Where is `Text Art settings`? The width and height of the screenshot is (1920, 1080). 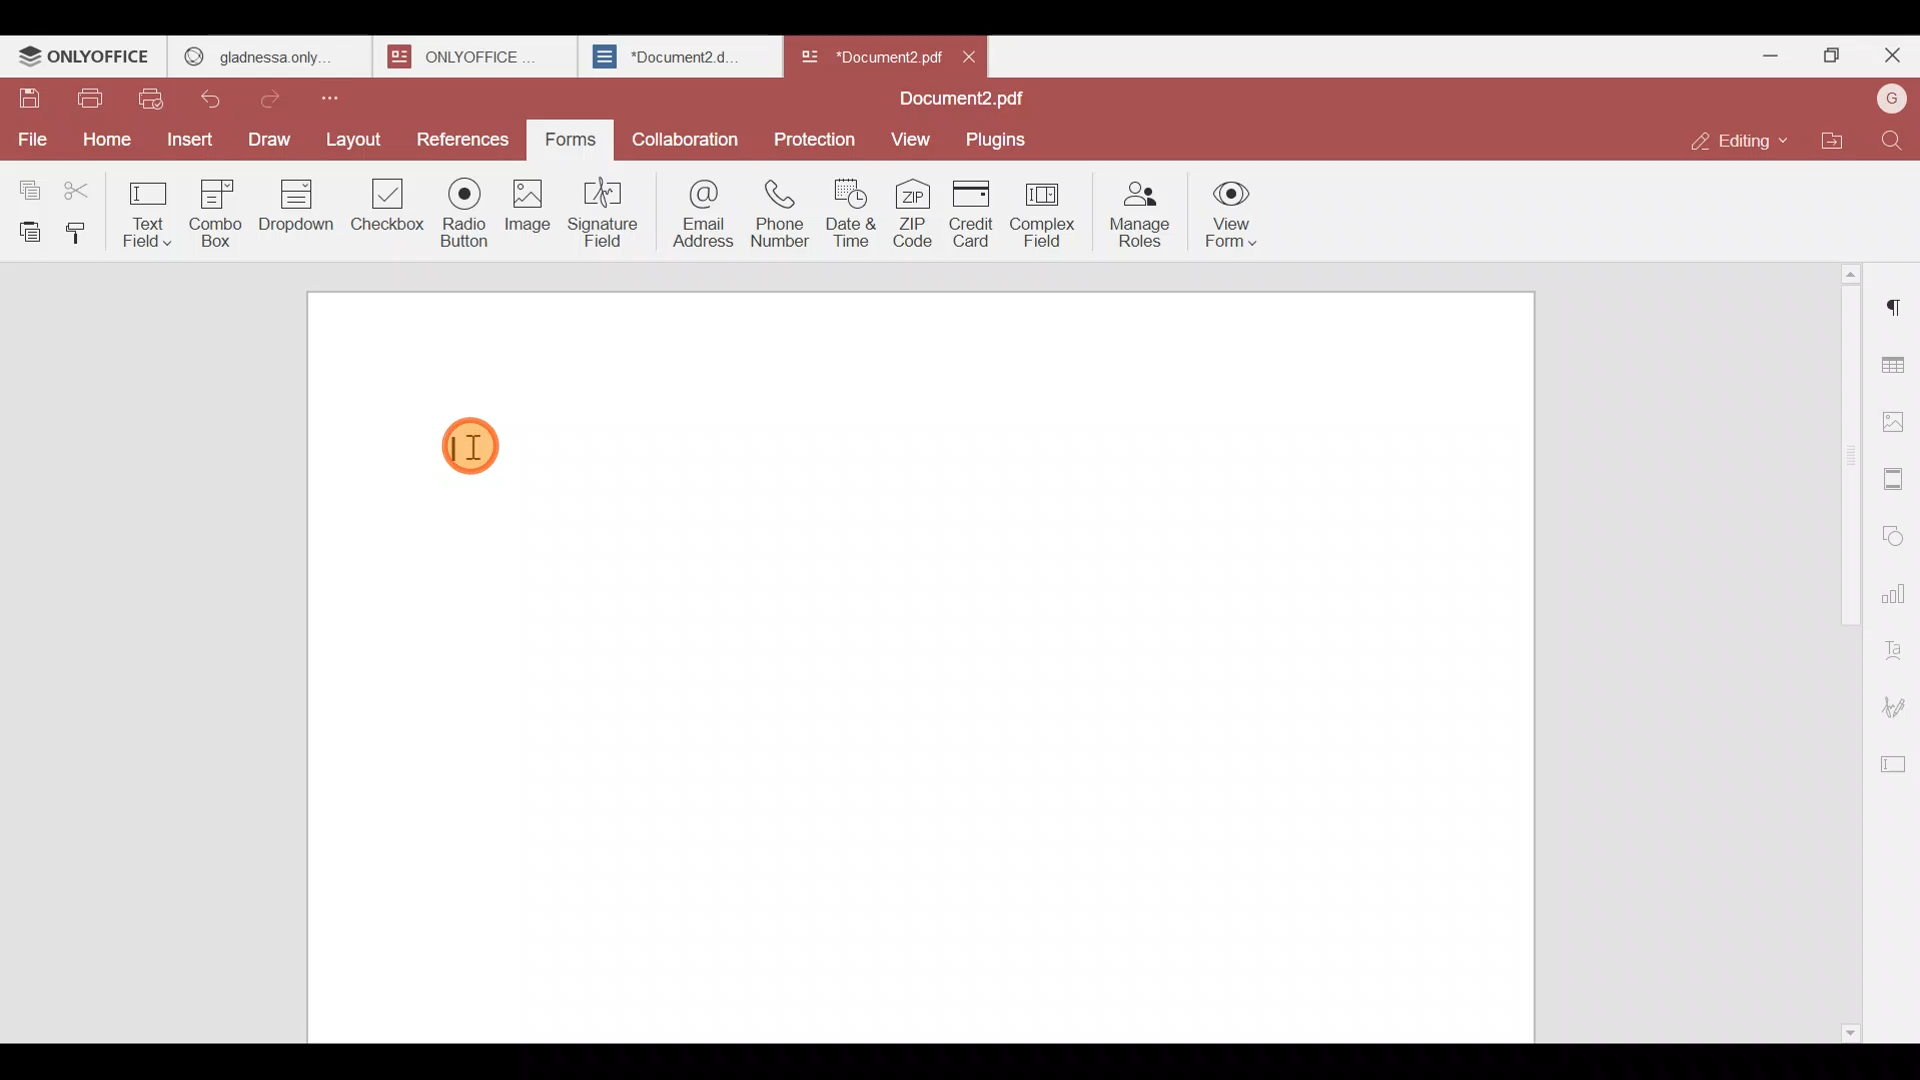 Text Art settings is located at coordinates (1897, 647).